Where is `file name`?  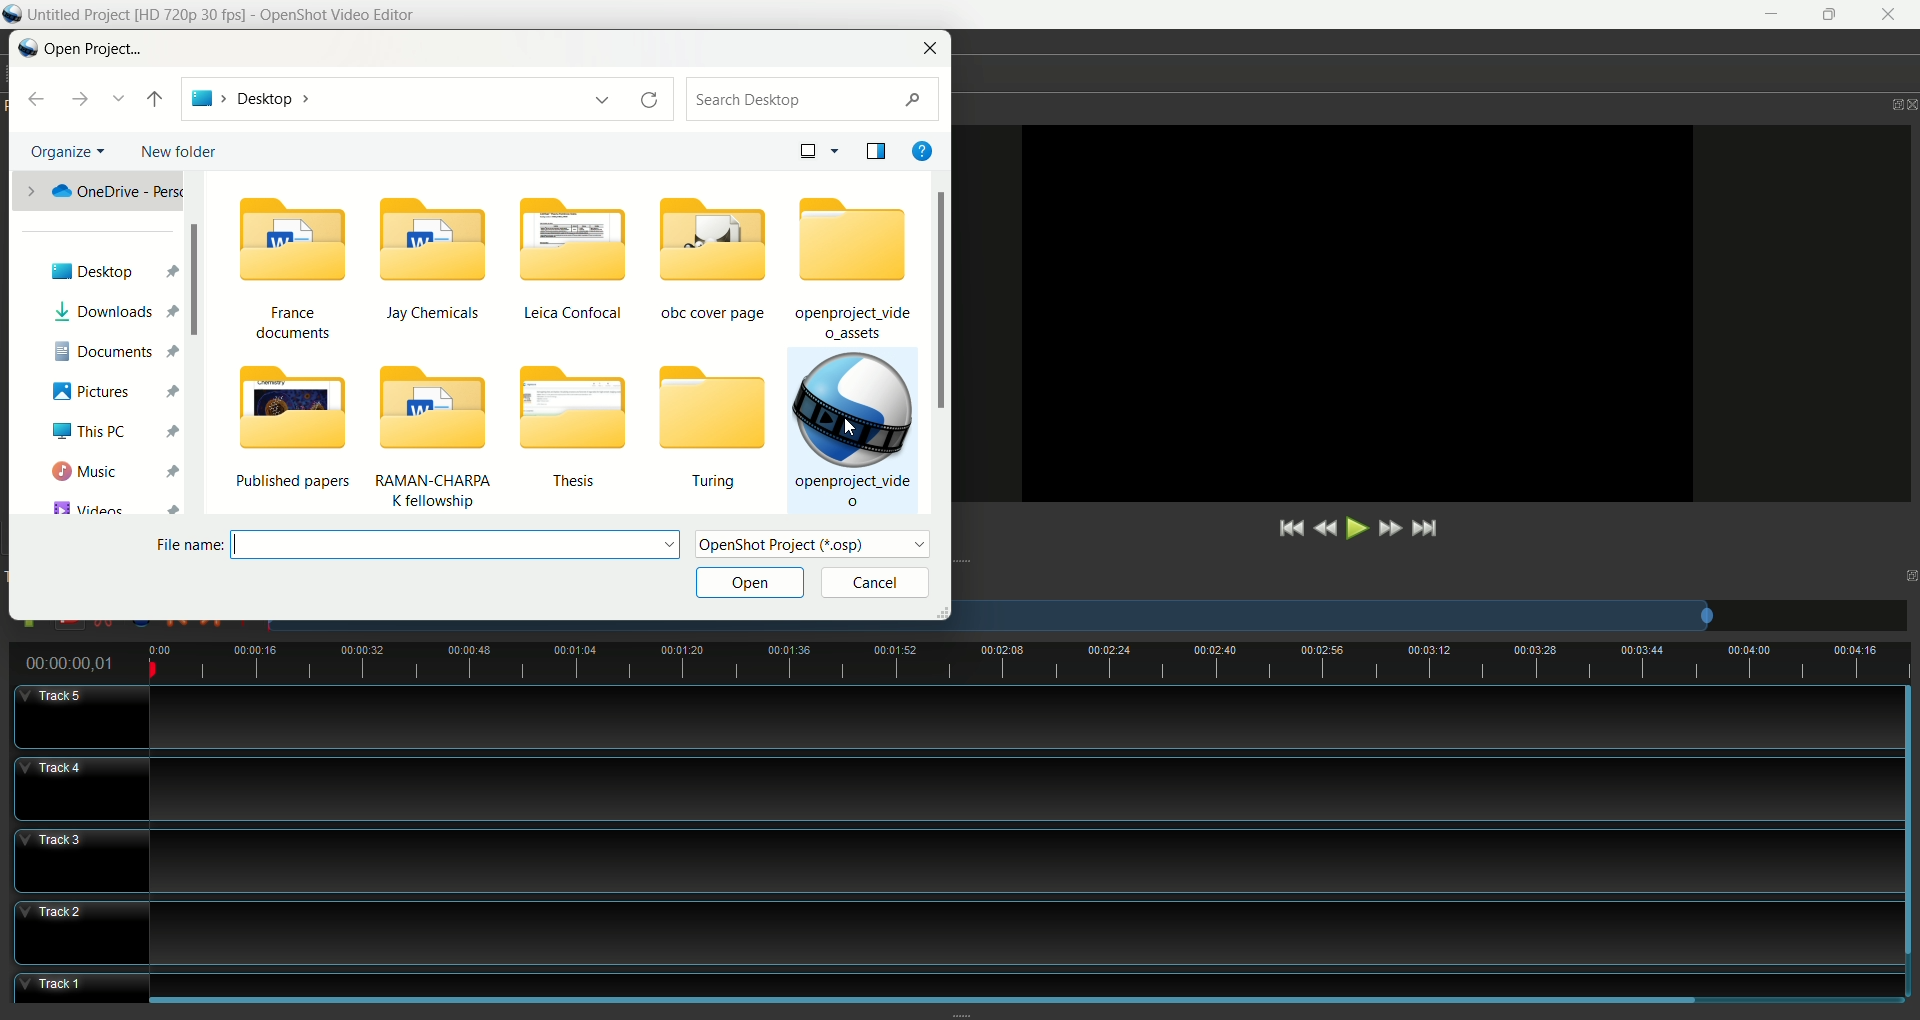 file name is located at coordinates (422, 543).